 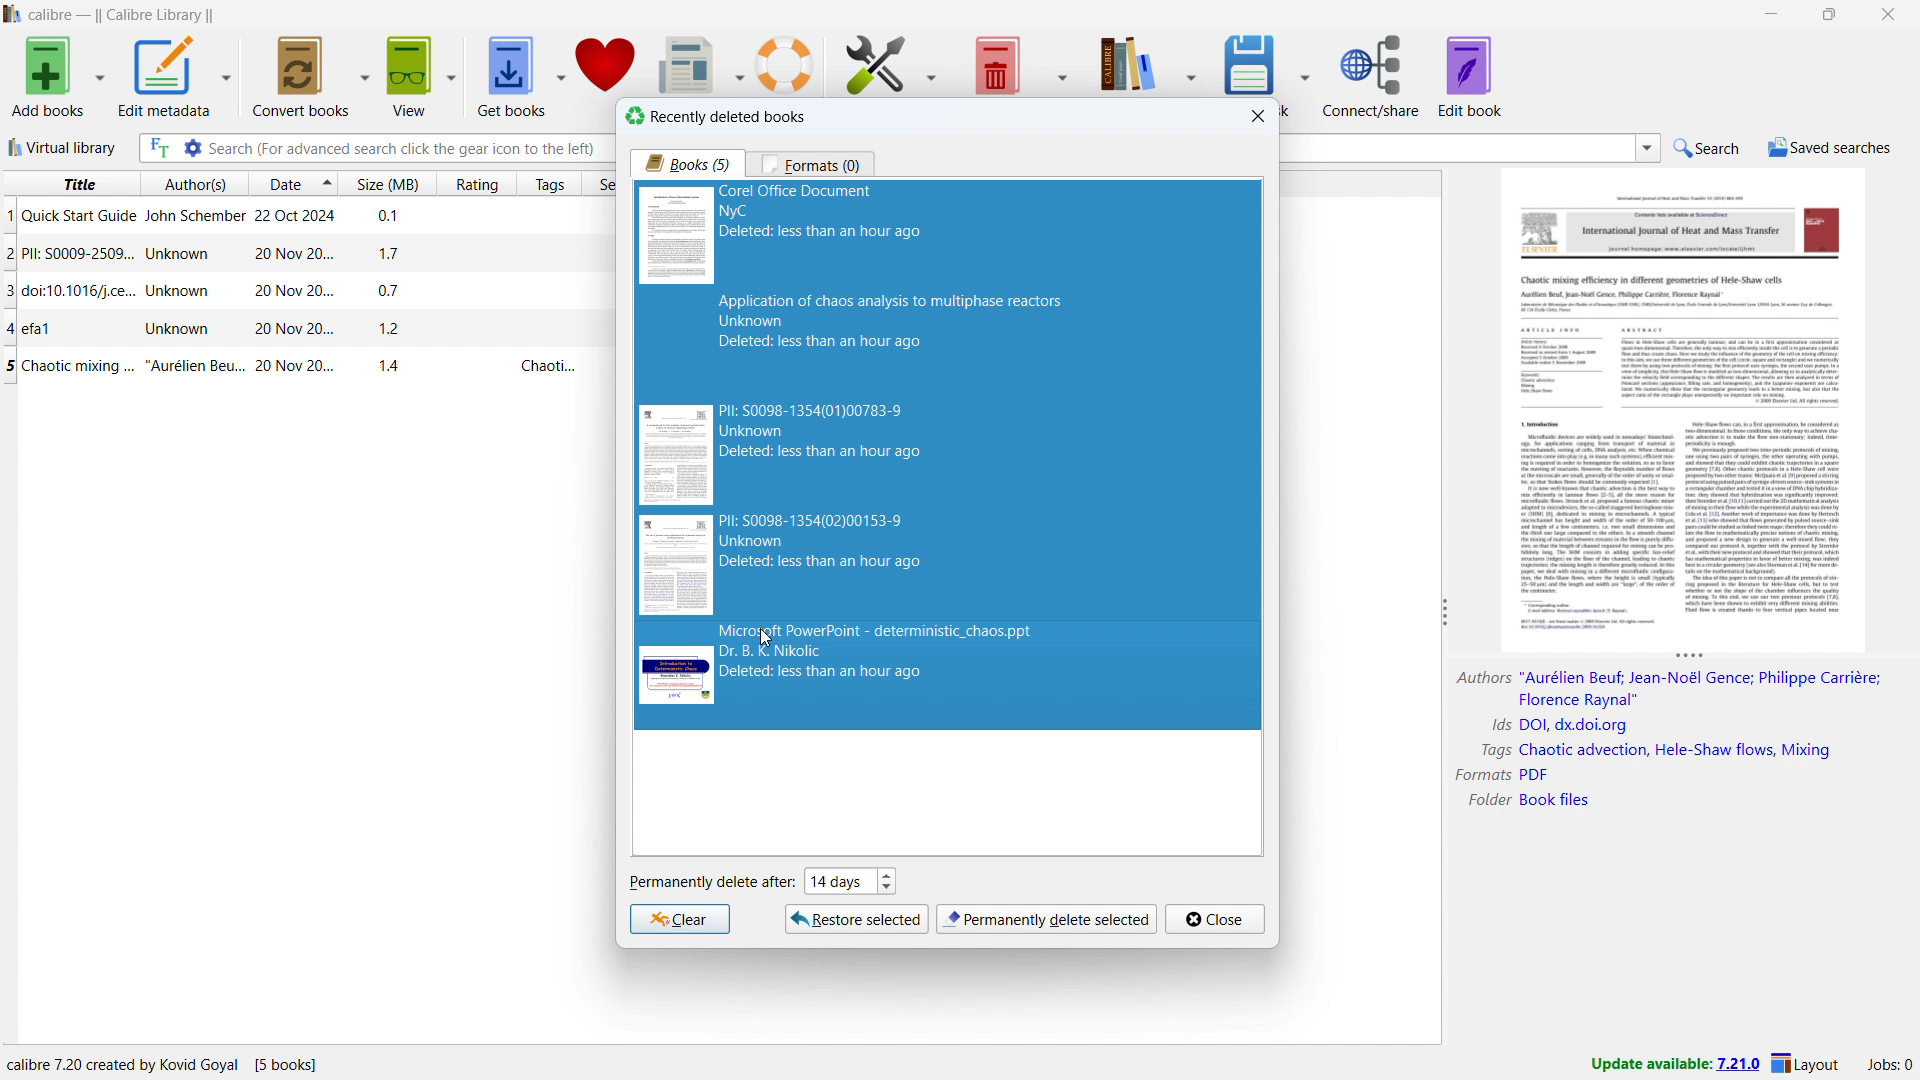 What do you see at coordinates (1470, 75) in the screenshot?
I see `edit book` at bounding box center [1470, 75].